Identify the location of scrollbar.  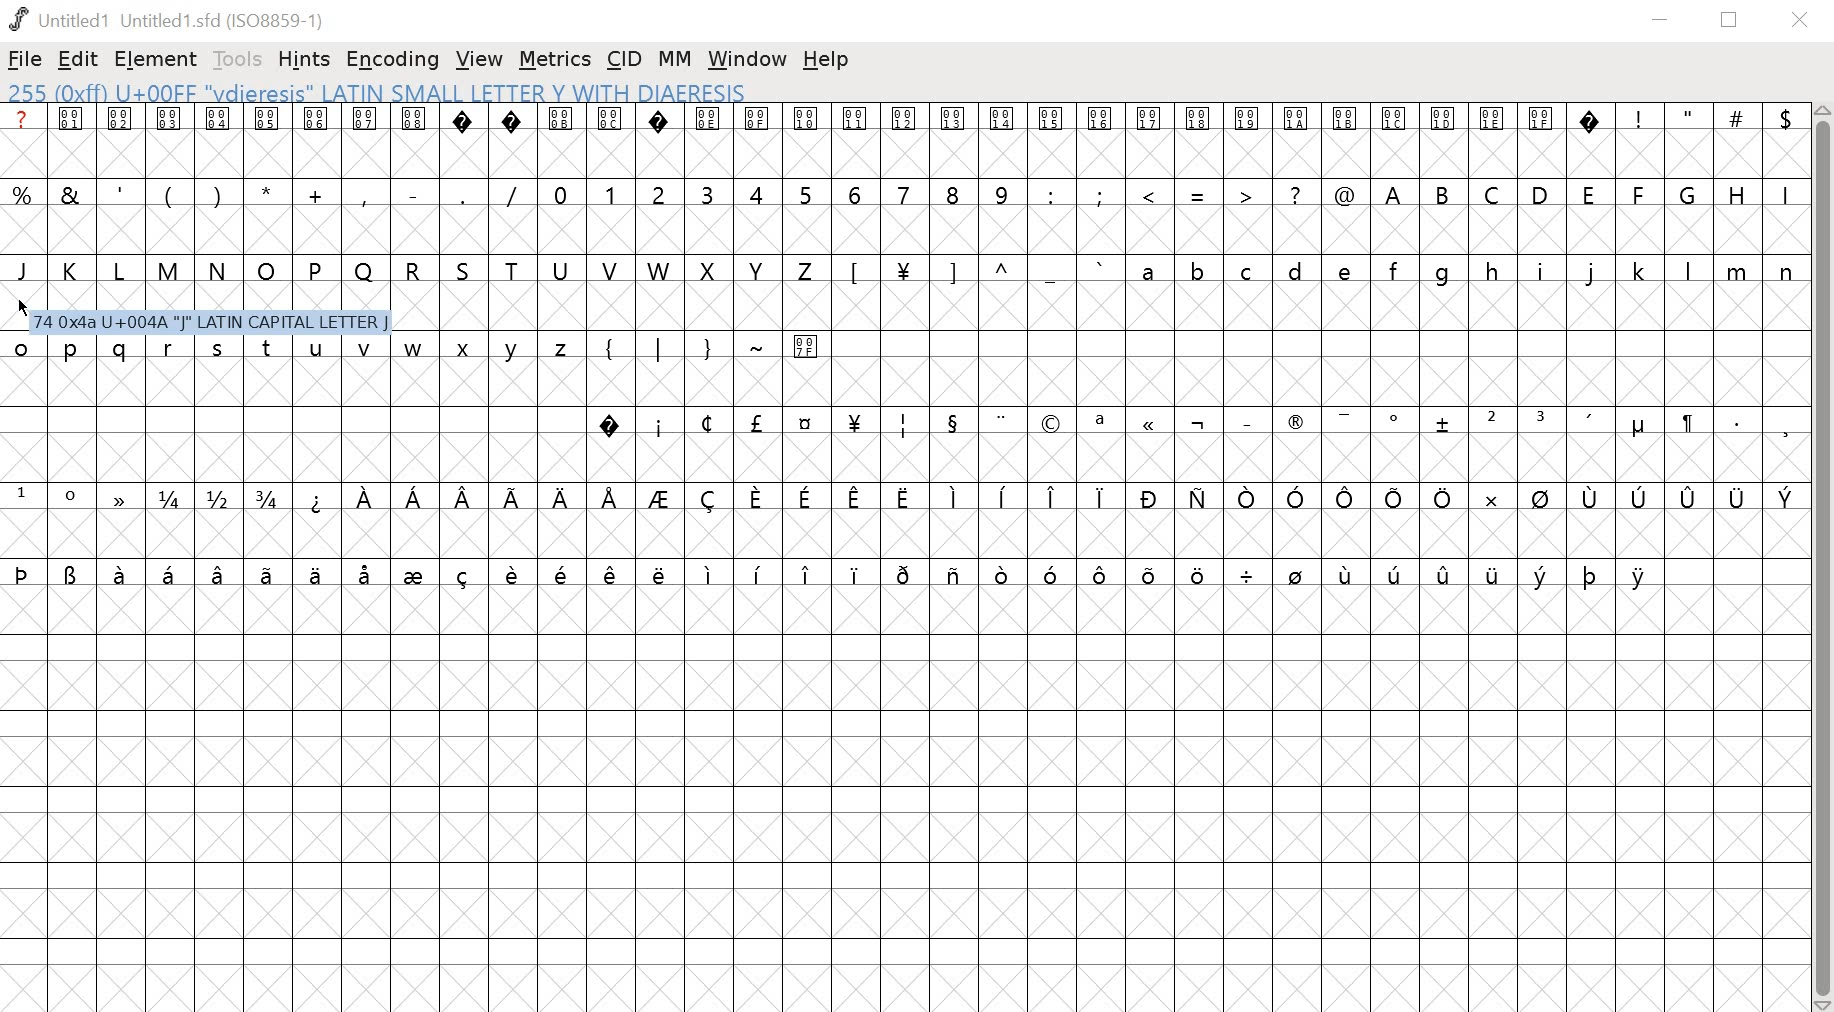
(1823, 558).